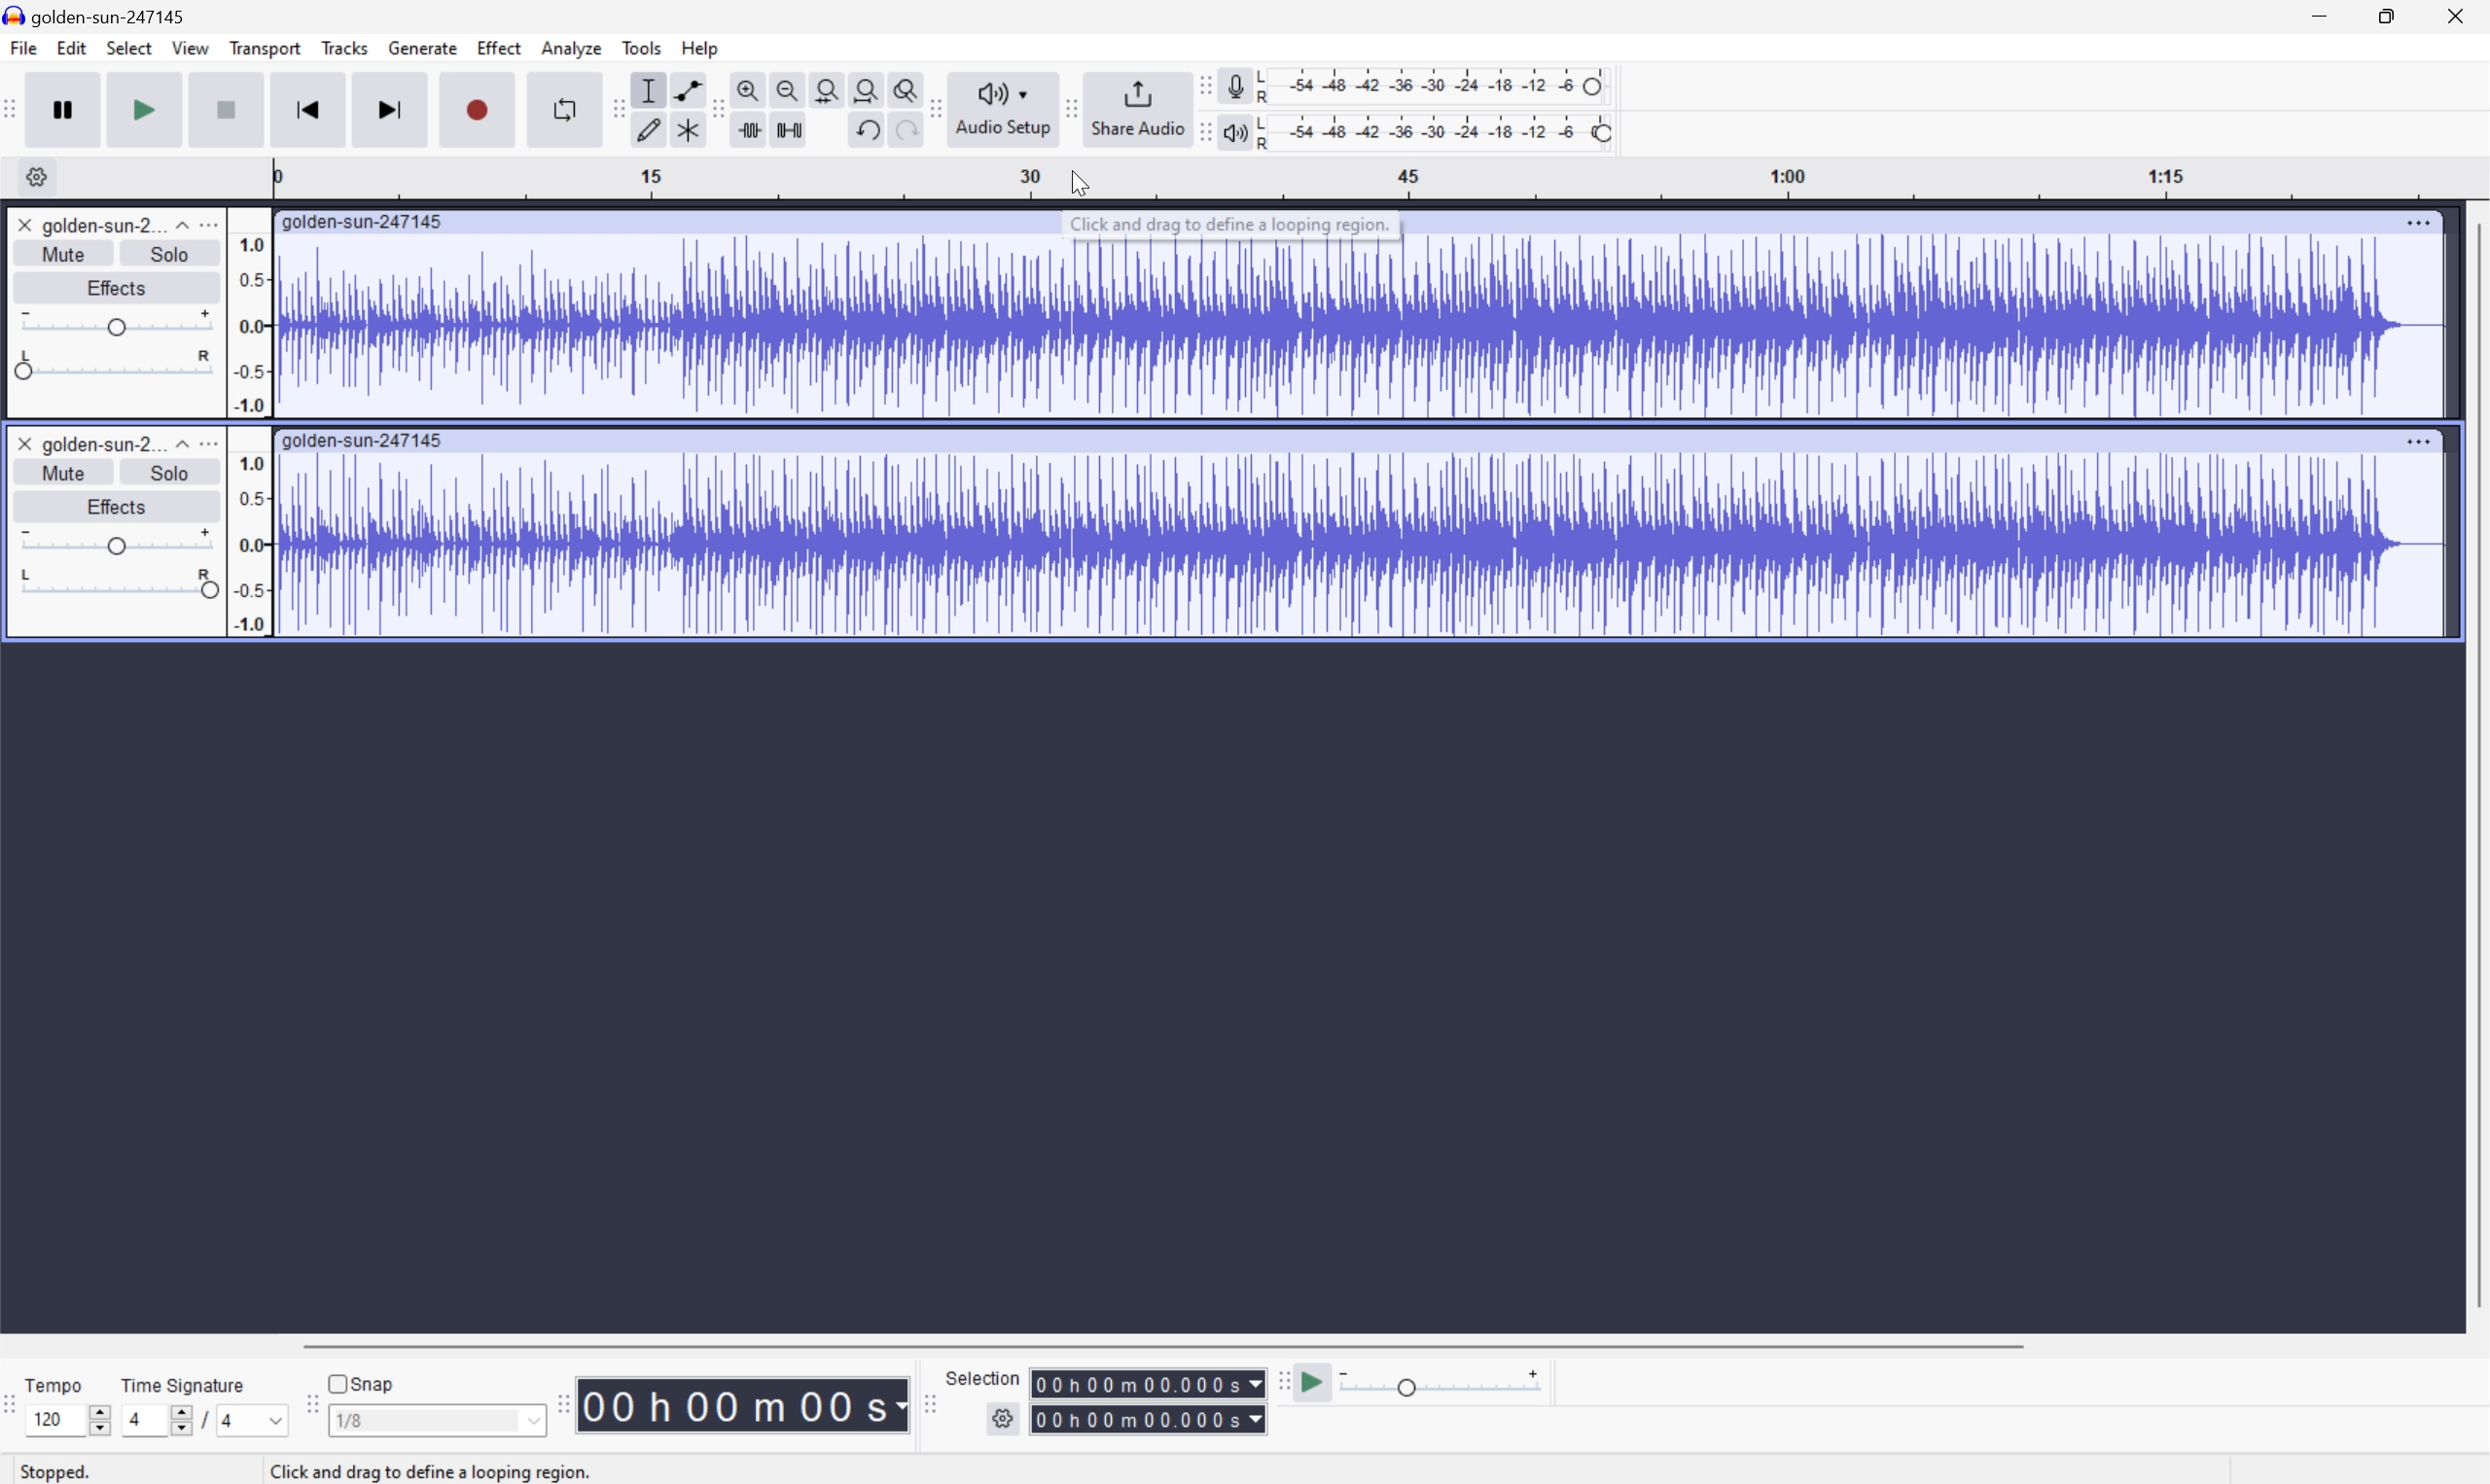  What do you see at coordinates (52, 1472) in the screenshot?
I see `Stopped` at bounding box center [52, 1472].